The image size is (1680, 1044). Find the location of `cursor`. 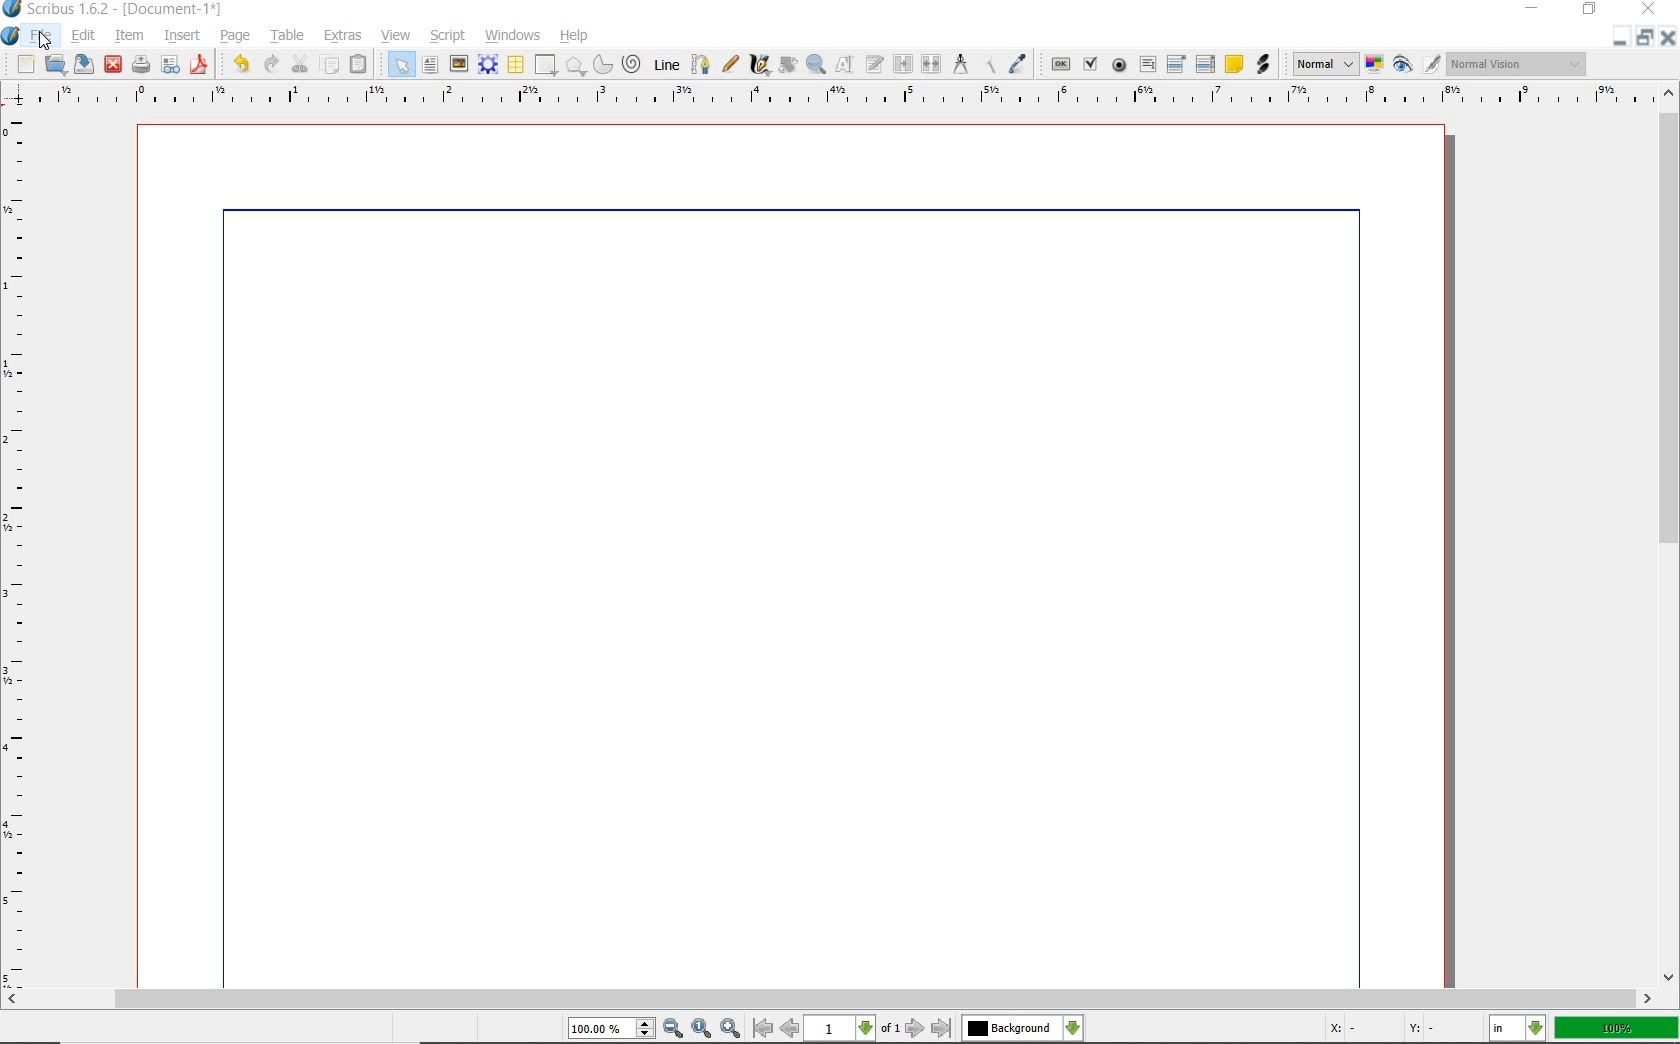

cursor is located at coordinates (47, 41).